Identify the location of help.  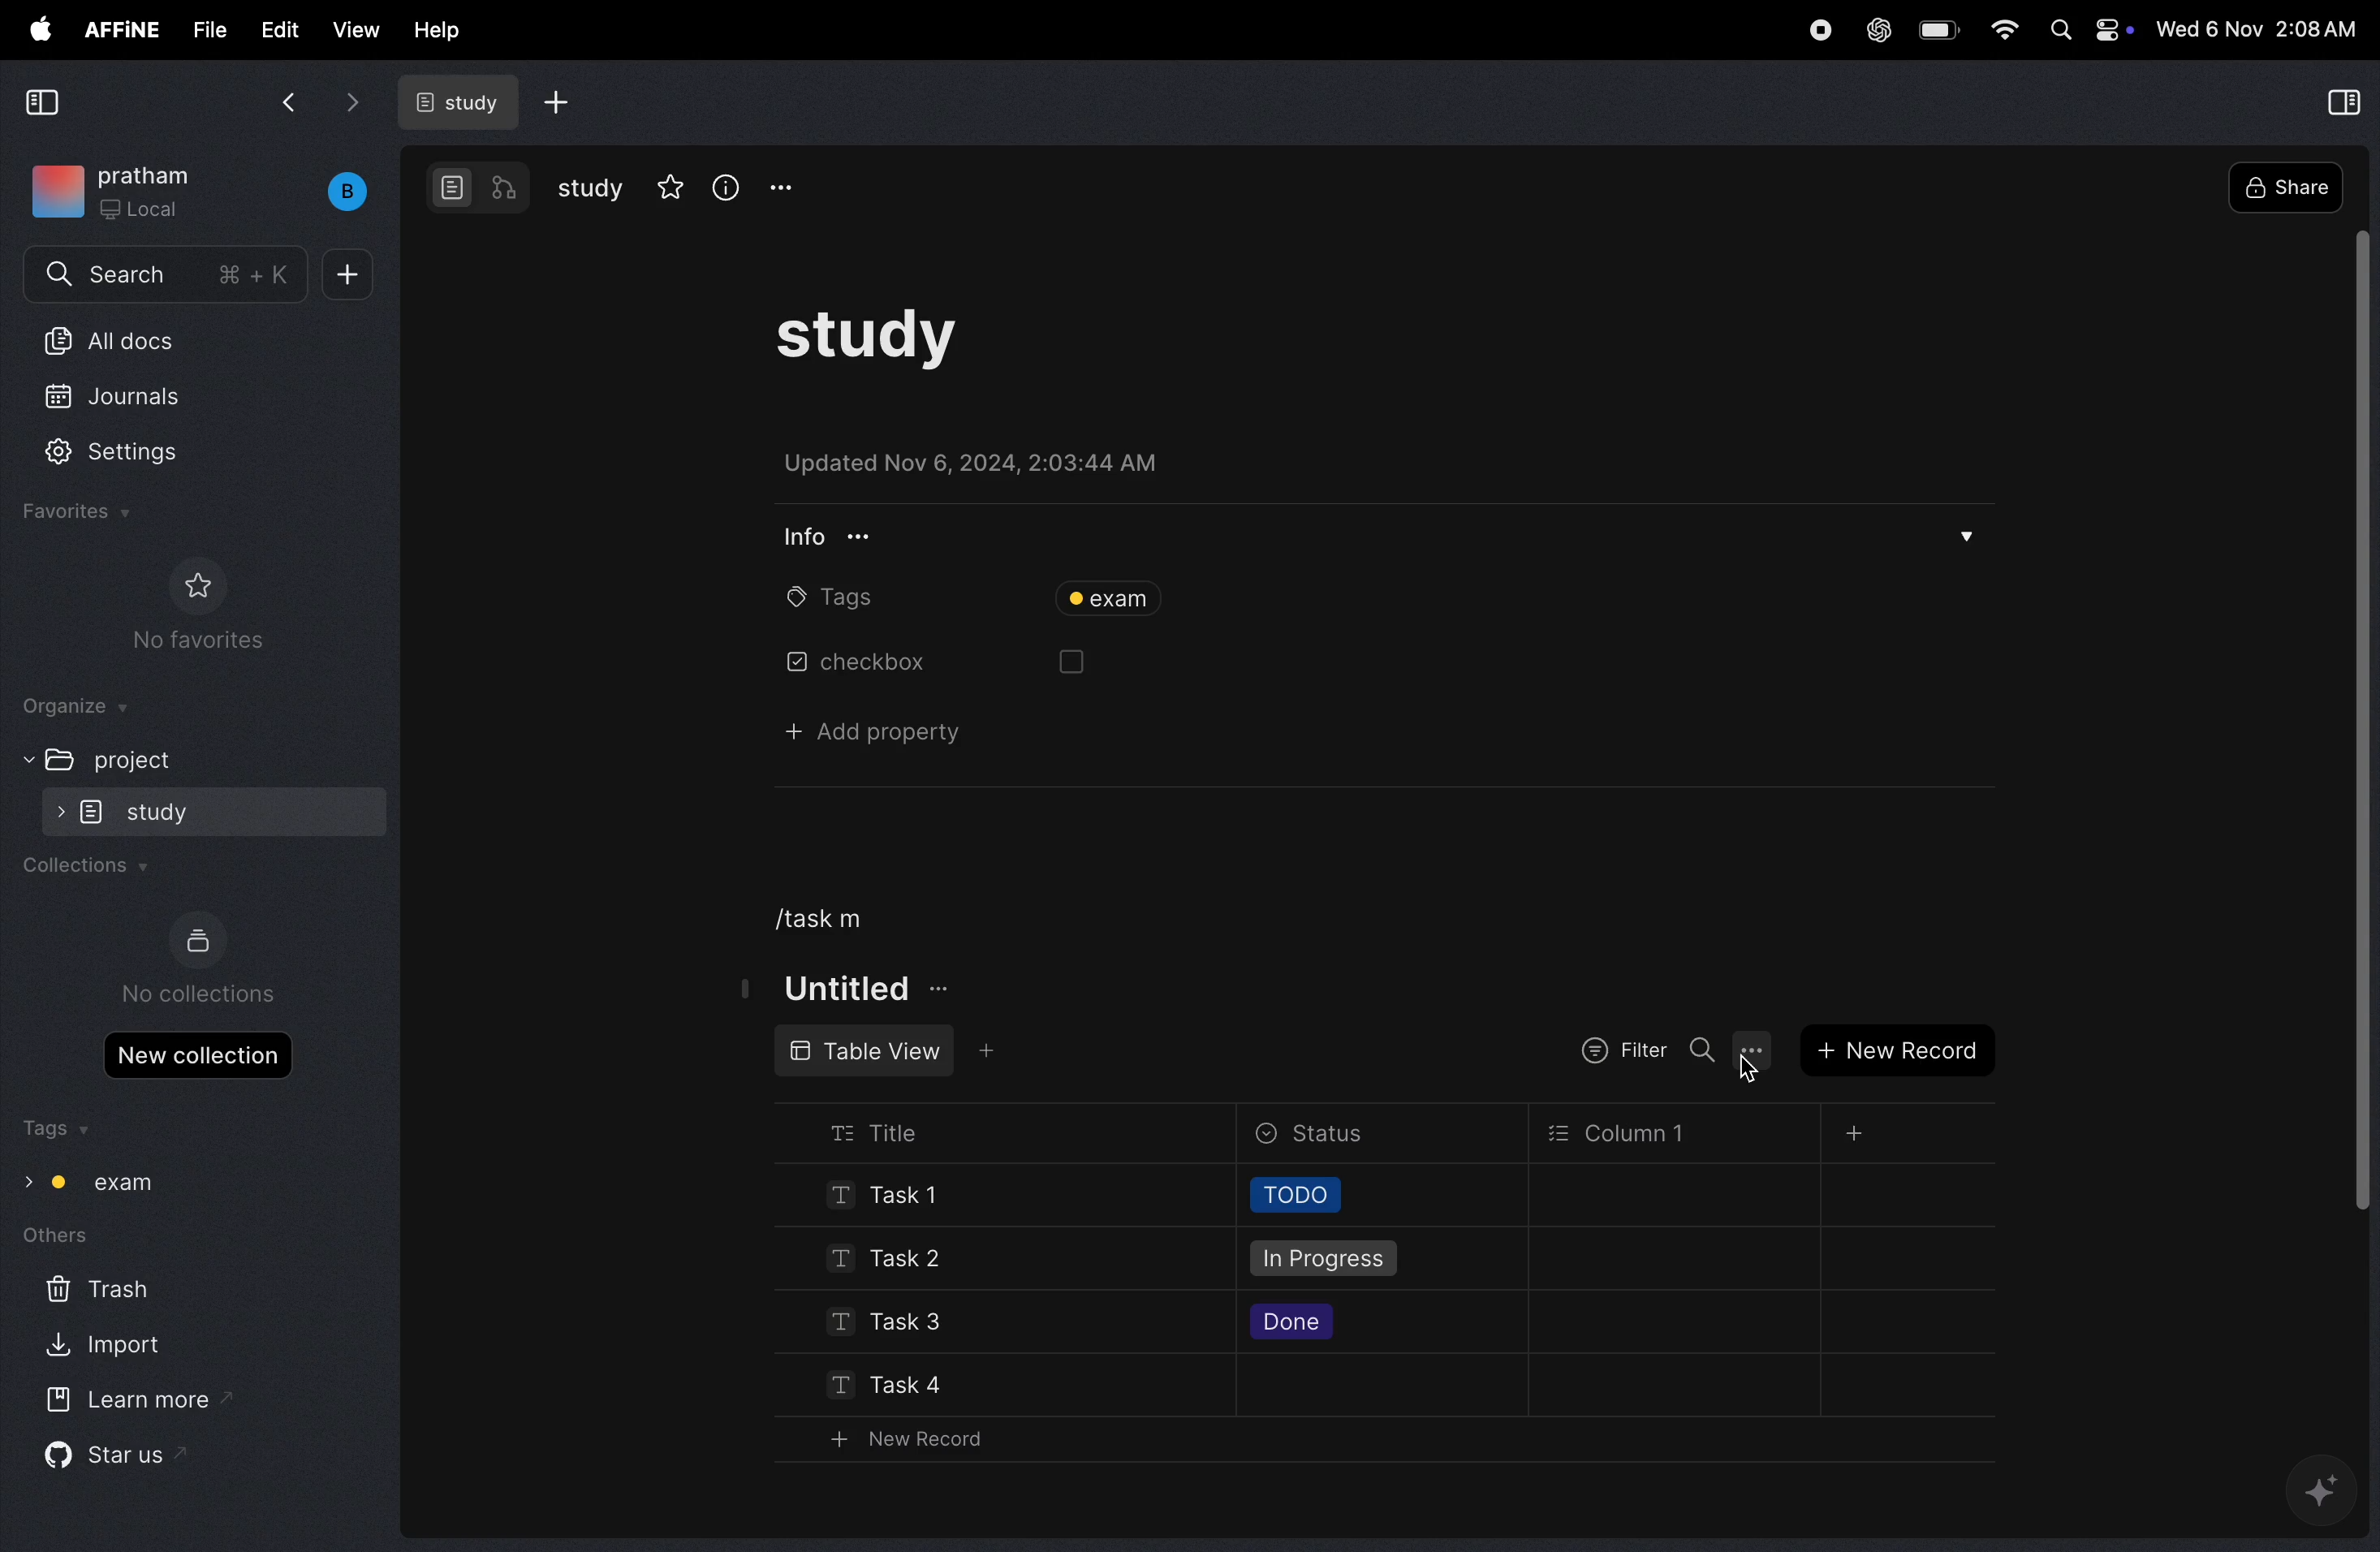
(441, 31).